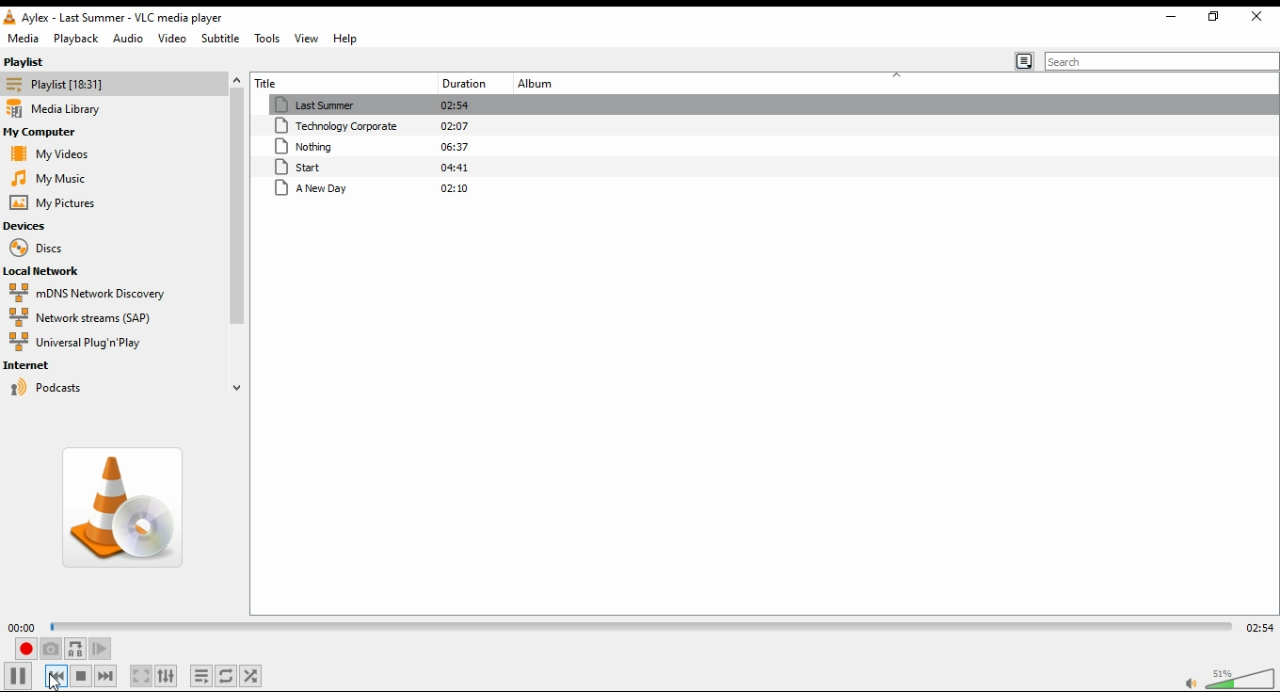 Image resolution: width=1280 pixels, height=692 pixels. I want to click on 02:53, so click(455, 105).